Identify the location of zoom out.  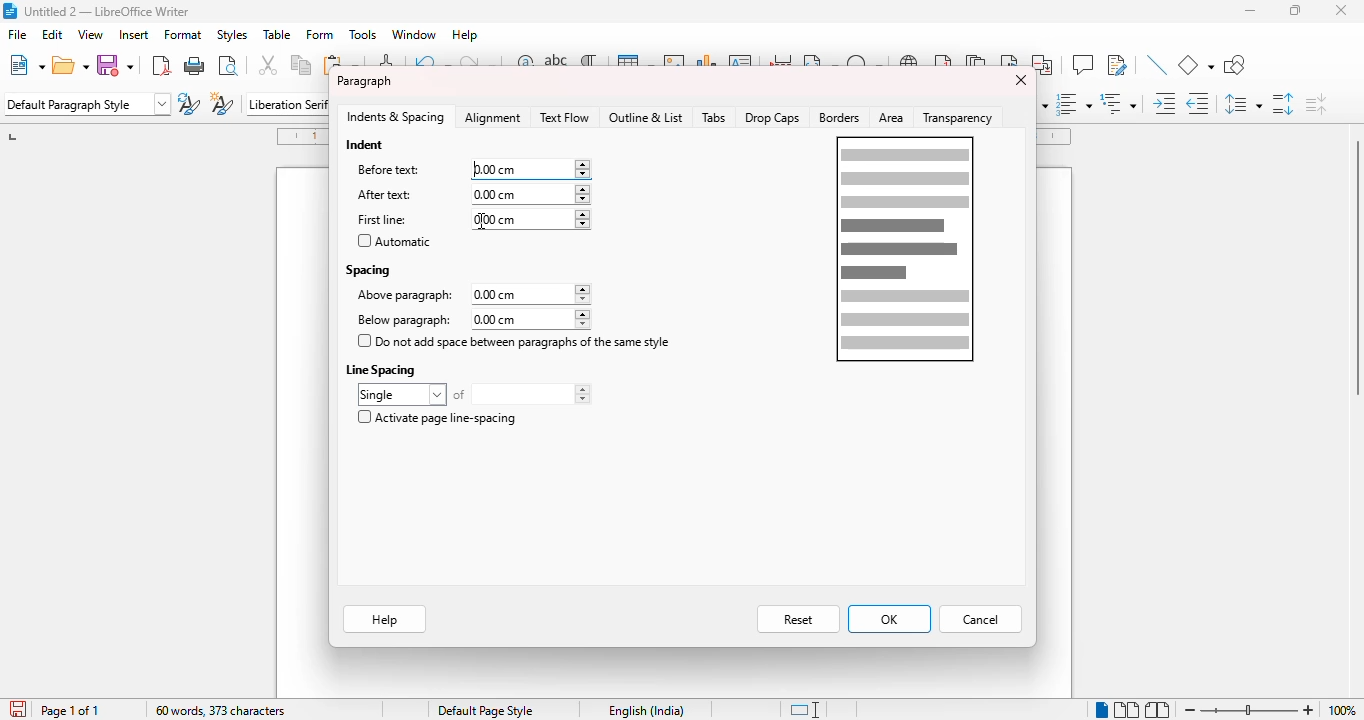
(1190, 710).